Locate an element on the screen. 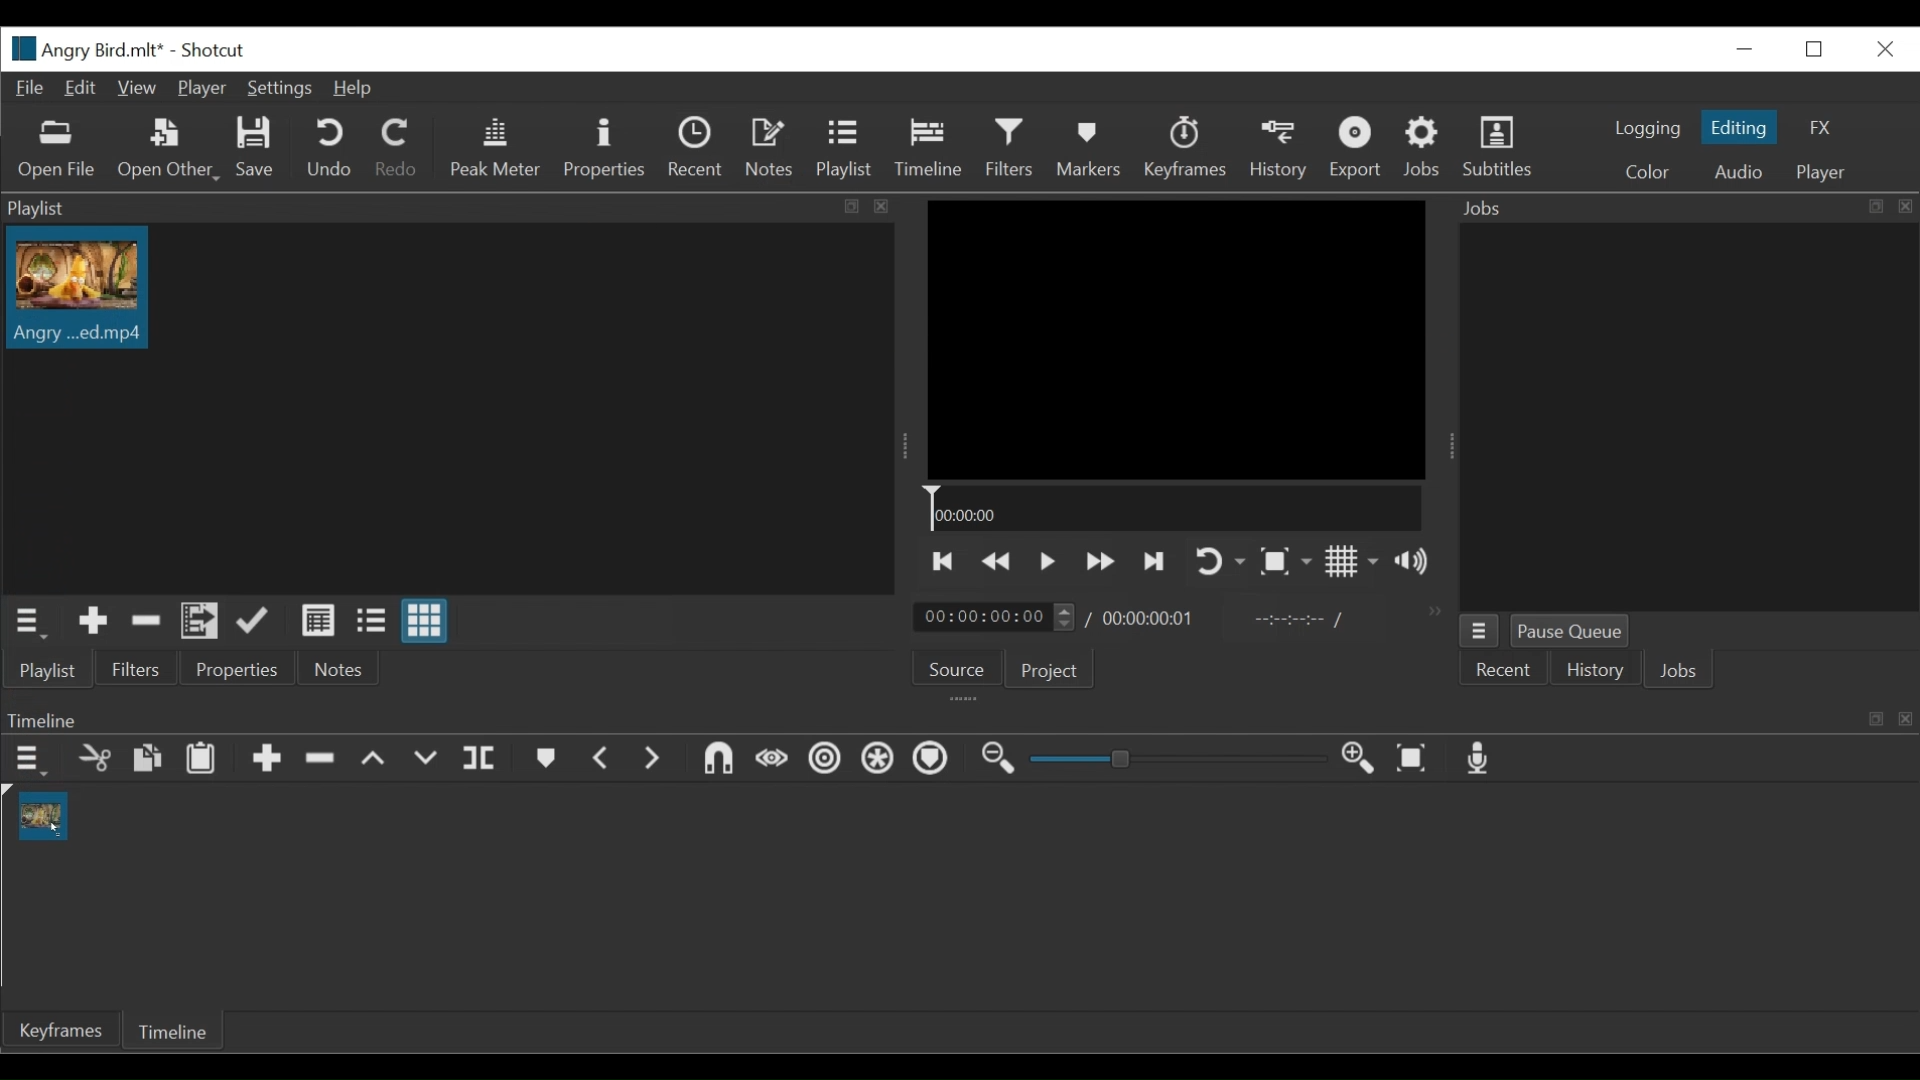  File Name is located at coordinates (83, 49).